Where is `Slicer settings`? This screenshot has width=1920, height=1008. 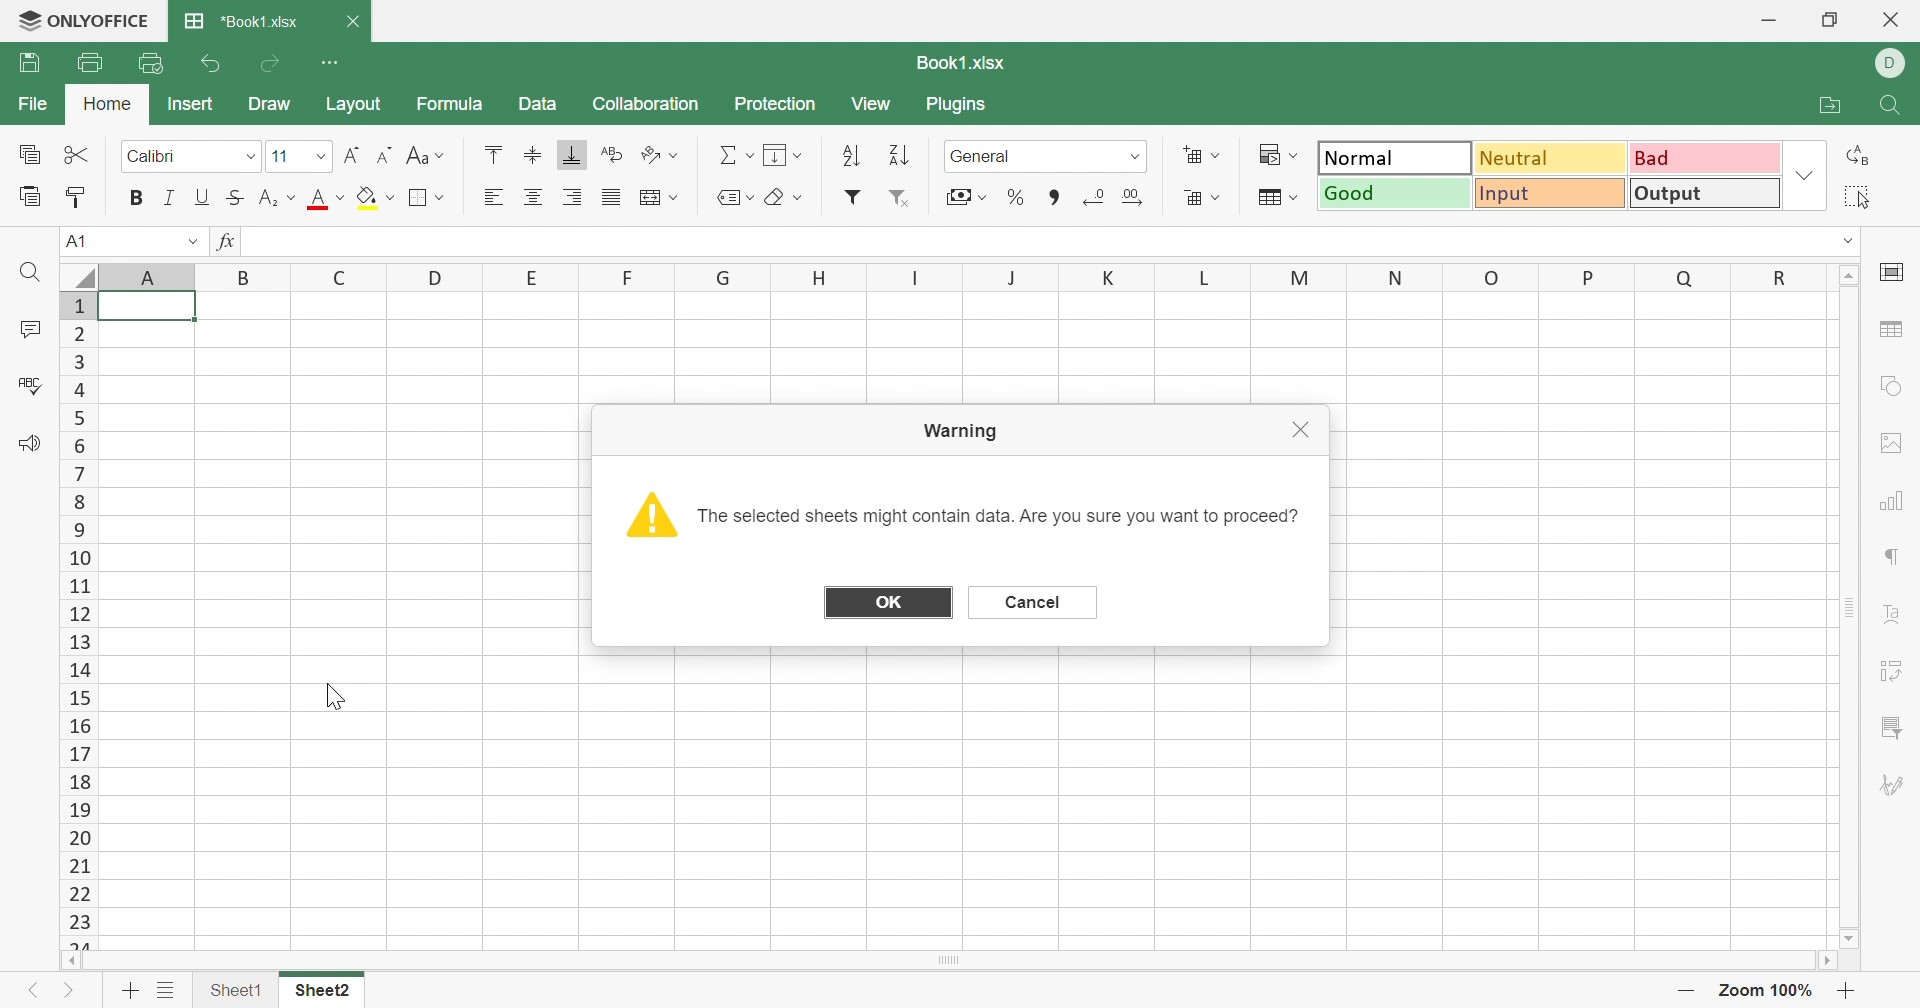 Slicer settings is located at coordinates (1890, 727).